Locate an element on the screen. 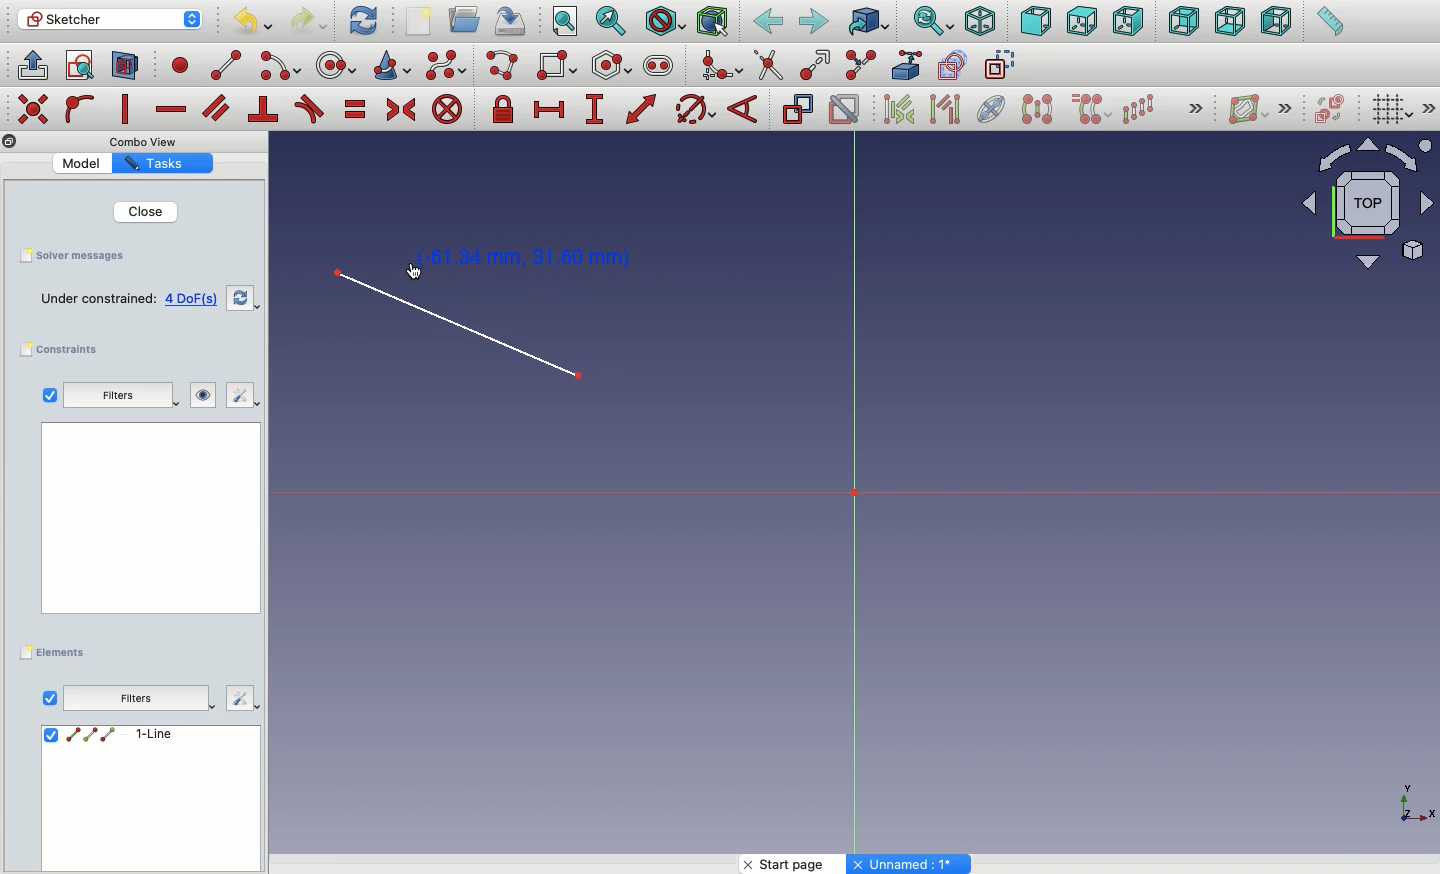   is located at coordinates (1290, 107).